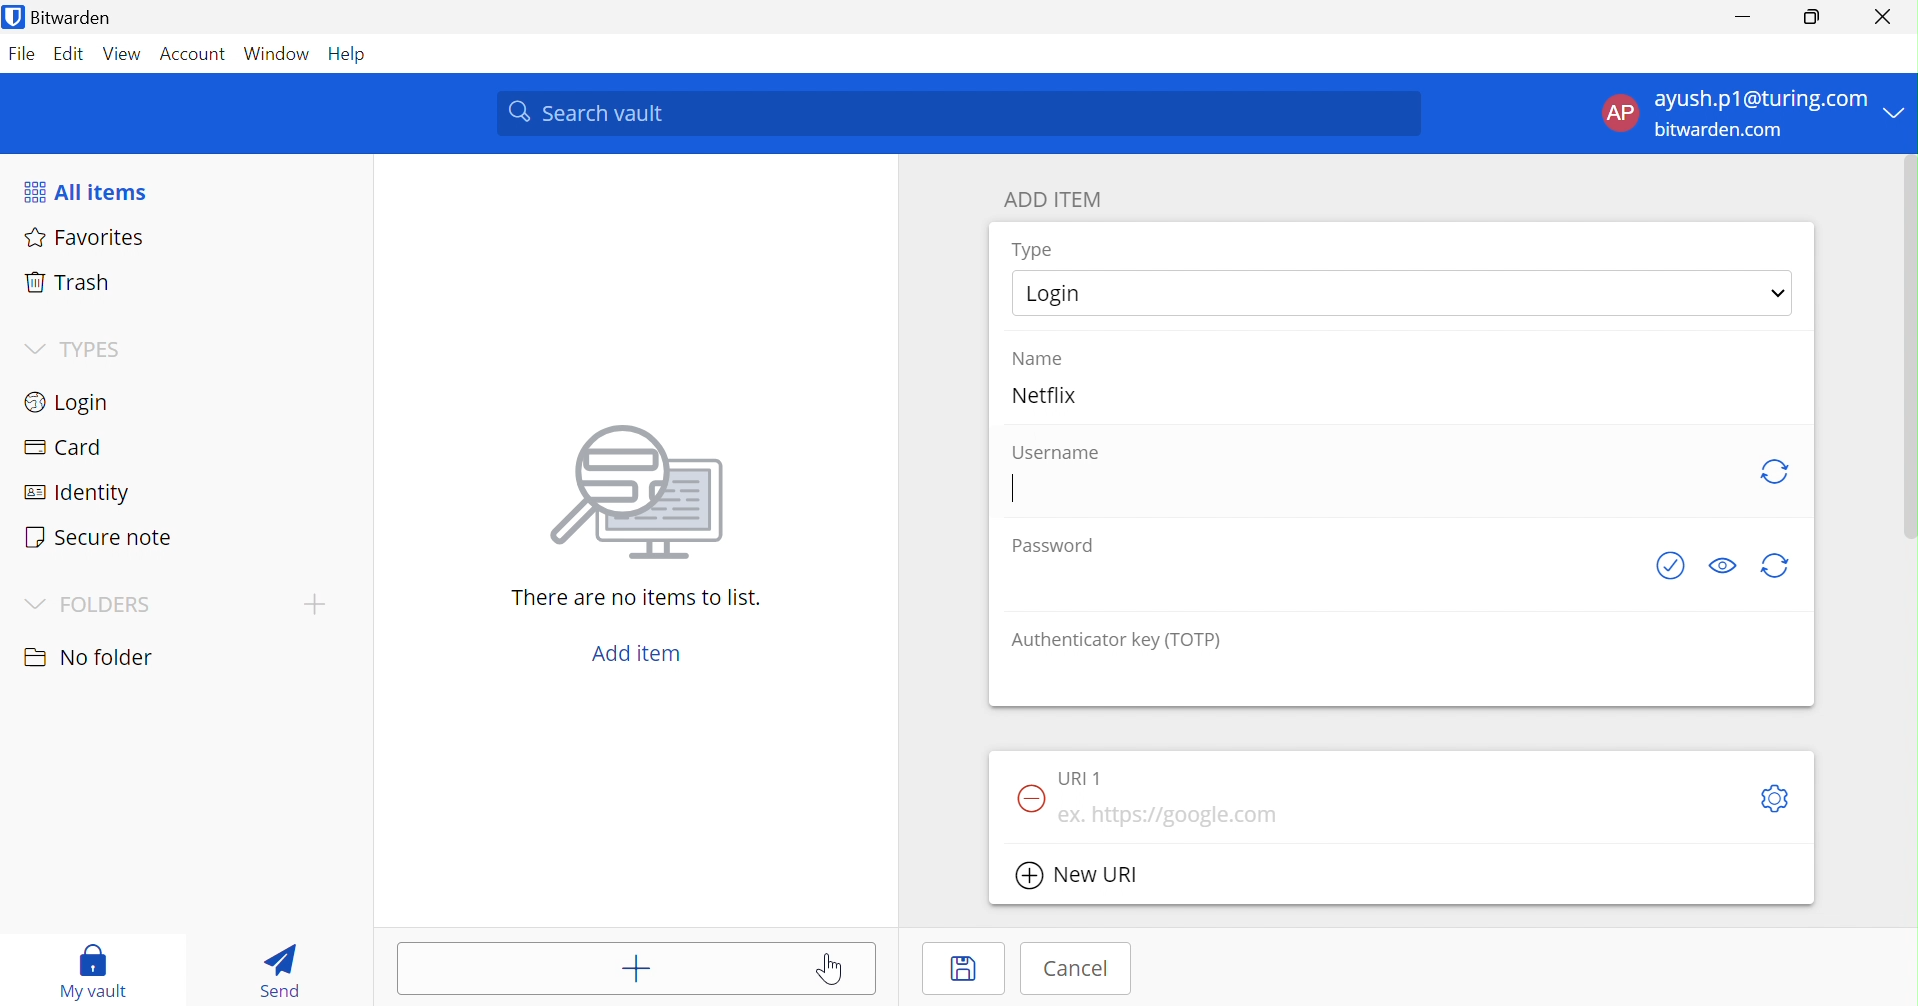  I want to click on Add item, so click(640, 653).